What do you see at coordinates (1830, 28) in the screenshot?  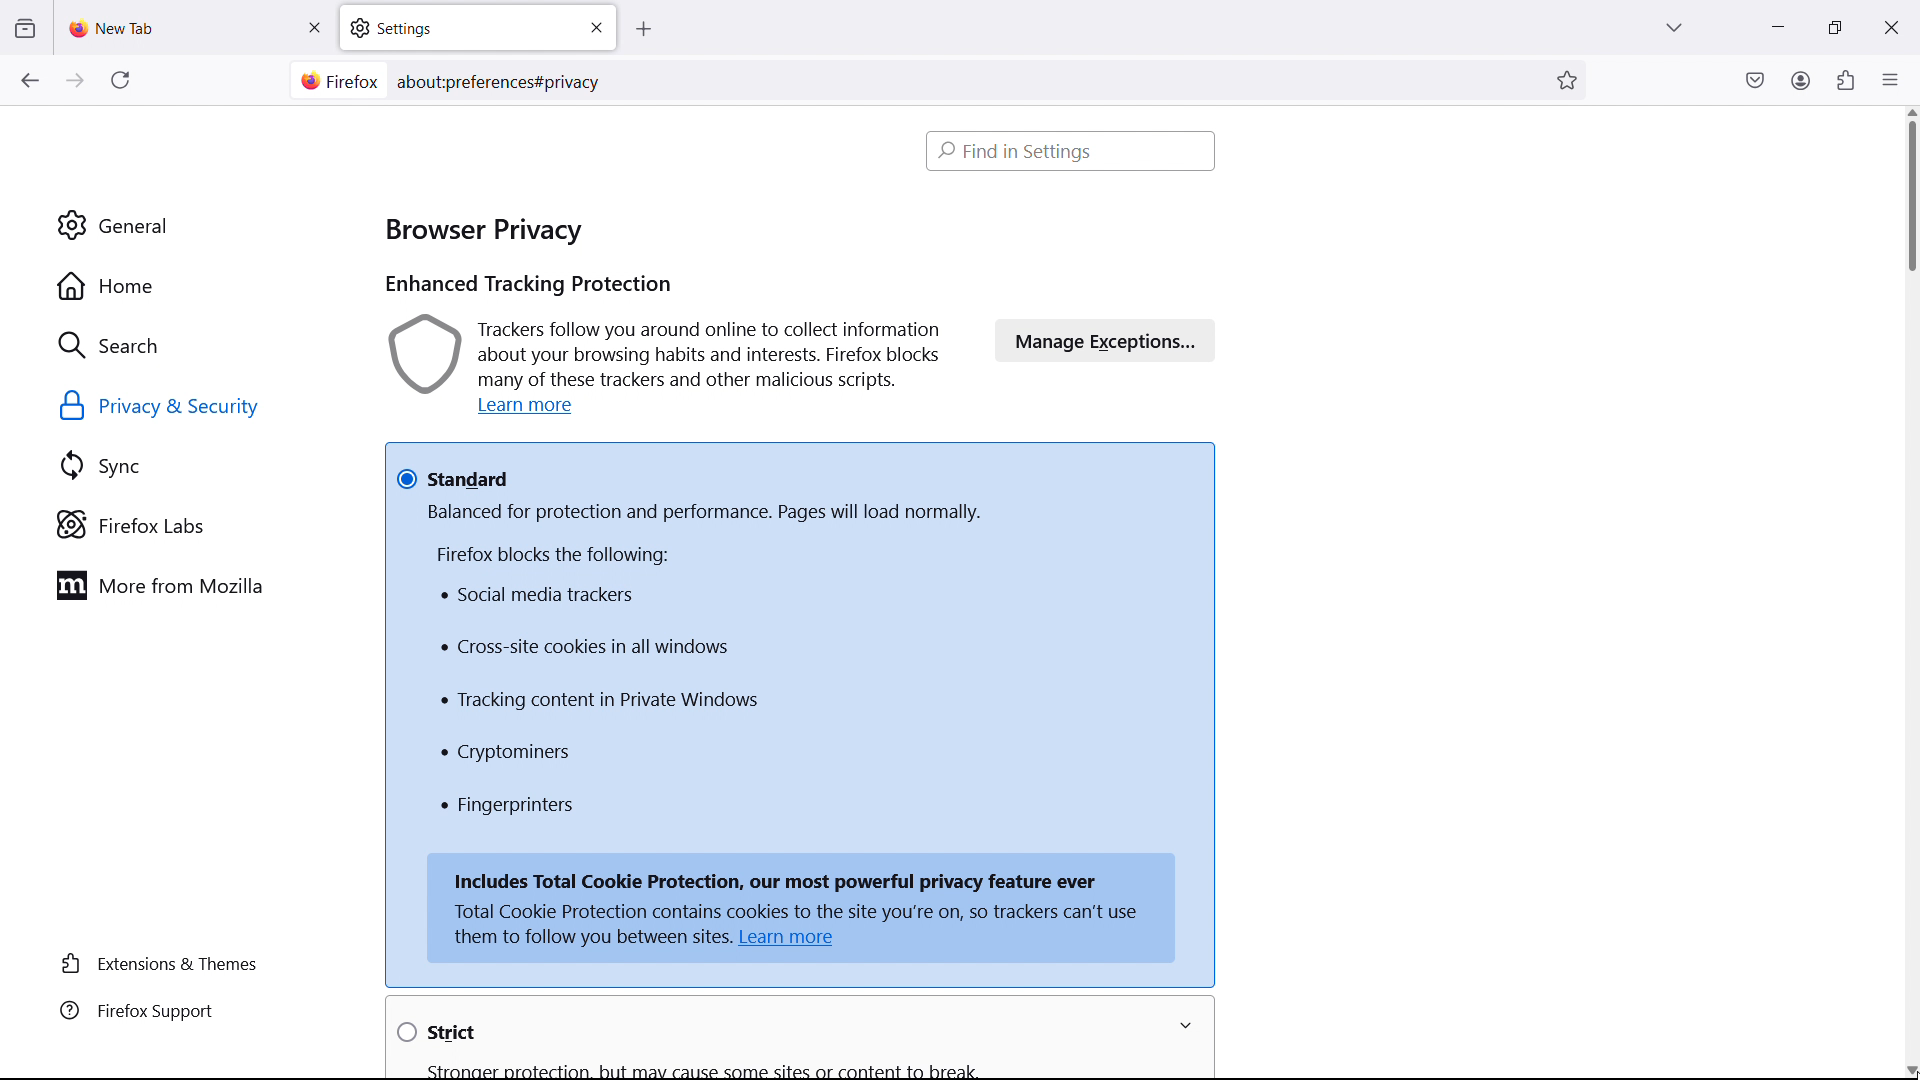 I see `maximize` at bounding box center [1830, 28].